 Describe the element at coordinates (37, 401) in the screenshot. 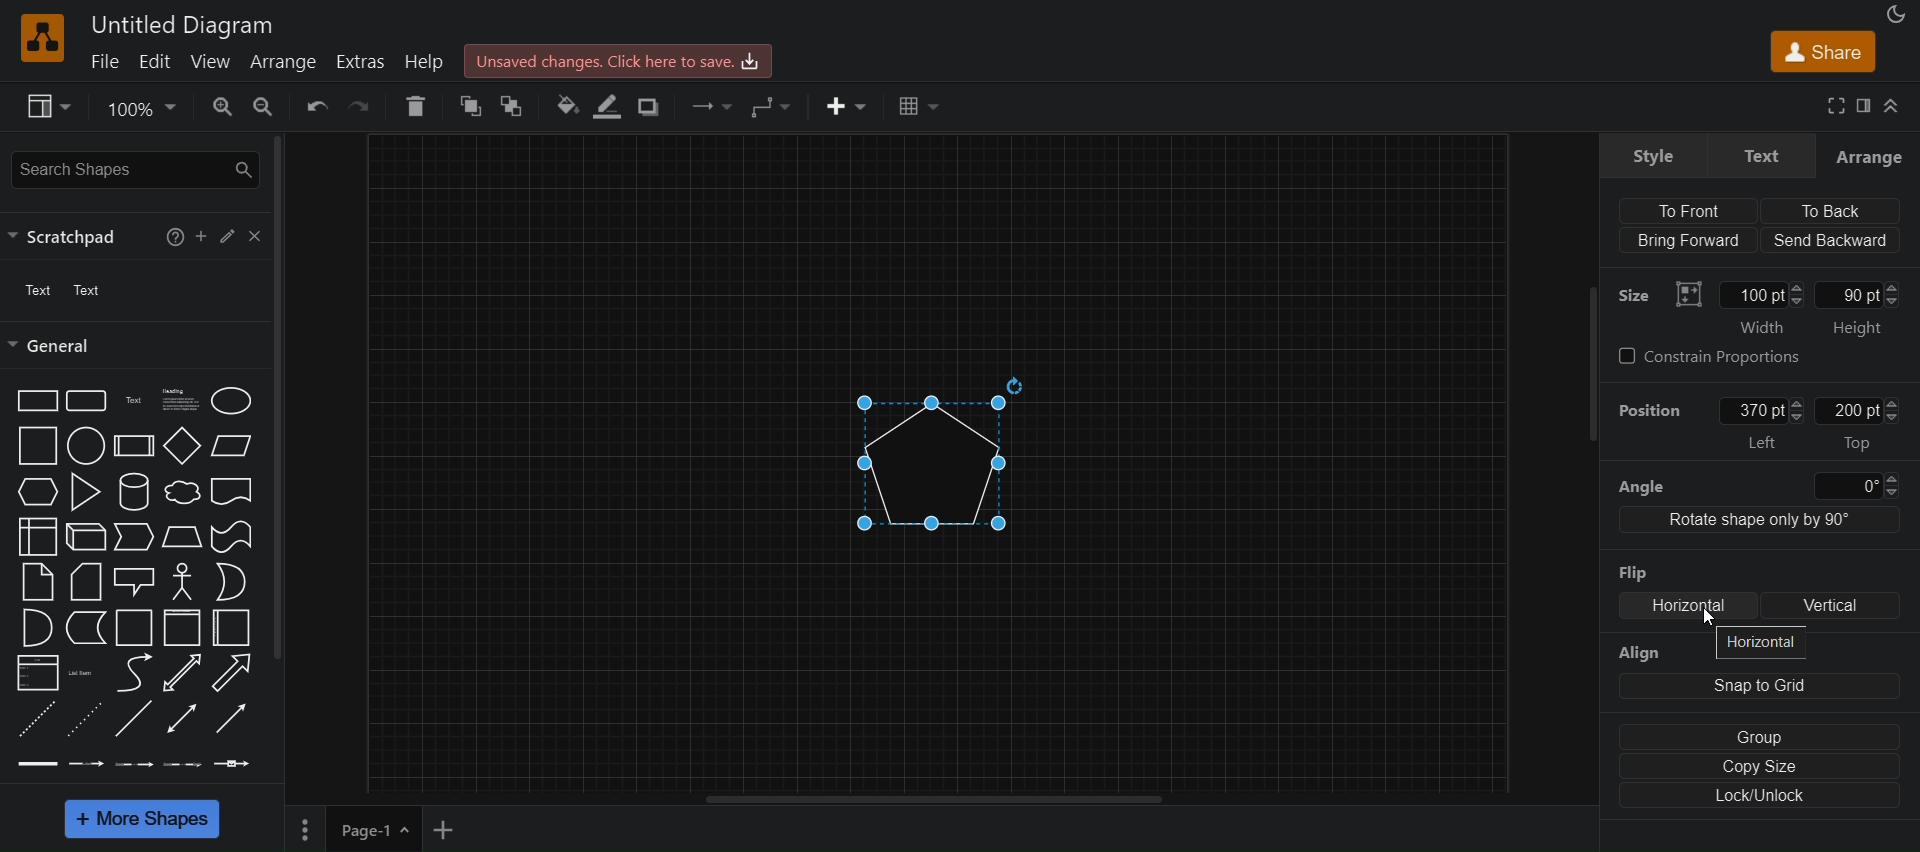

I see `Rectangle` at that location.